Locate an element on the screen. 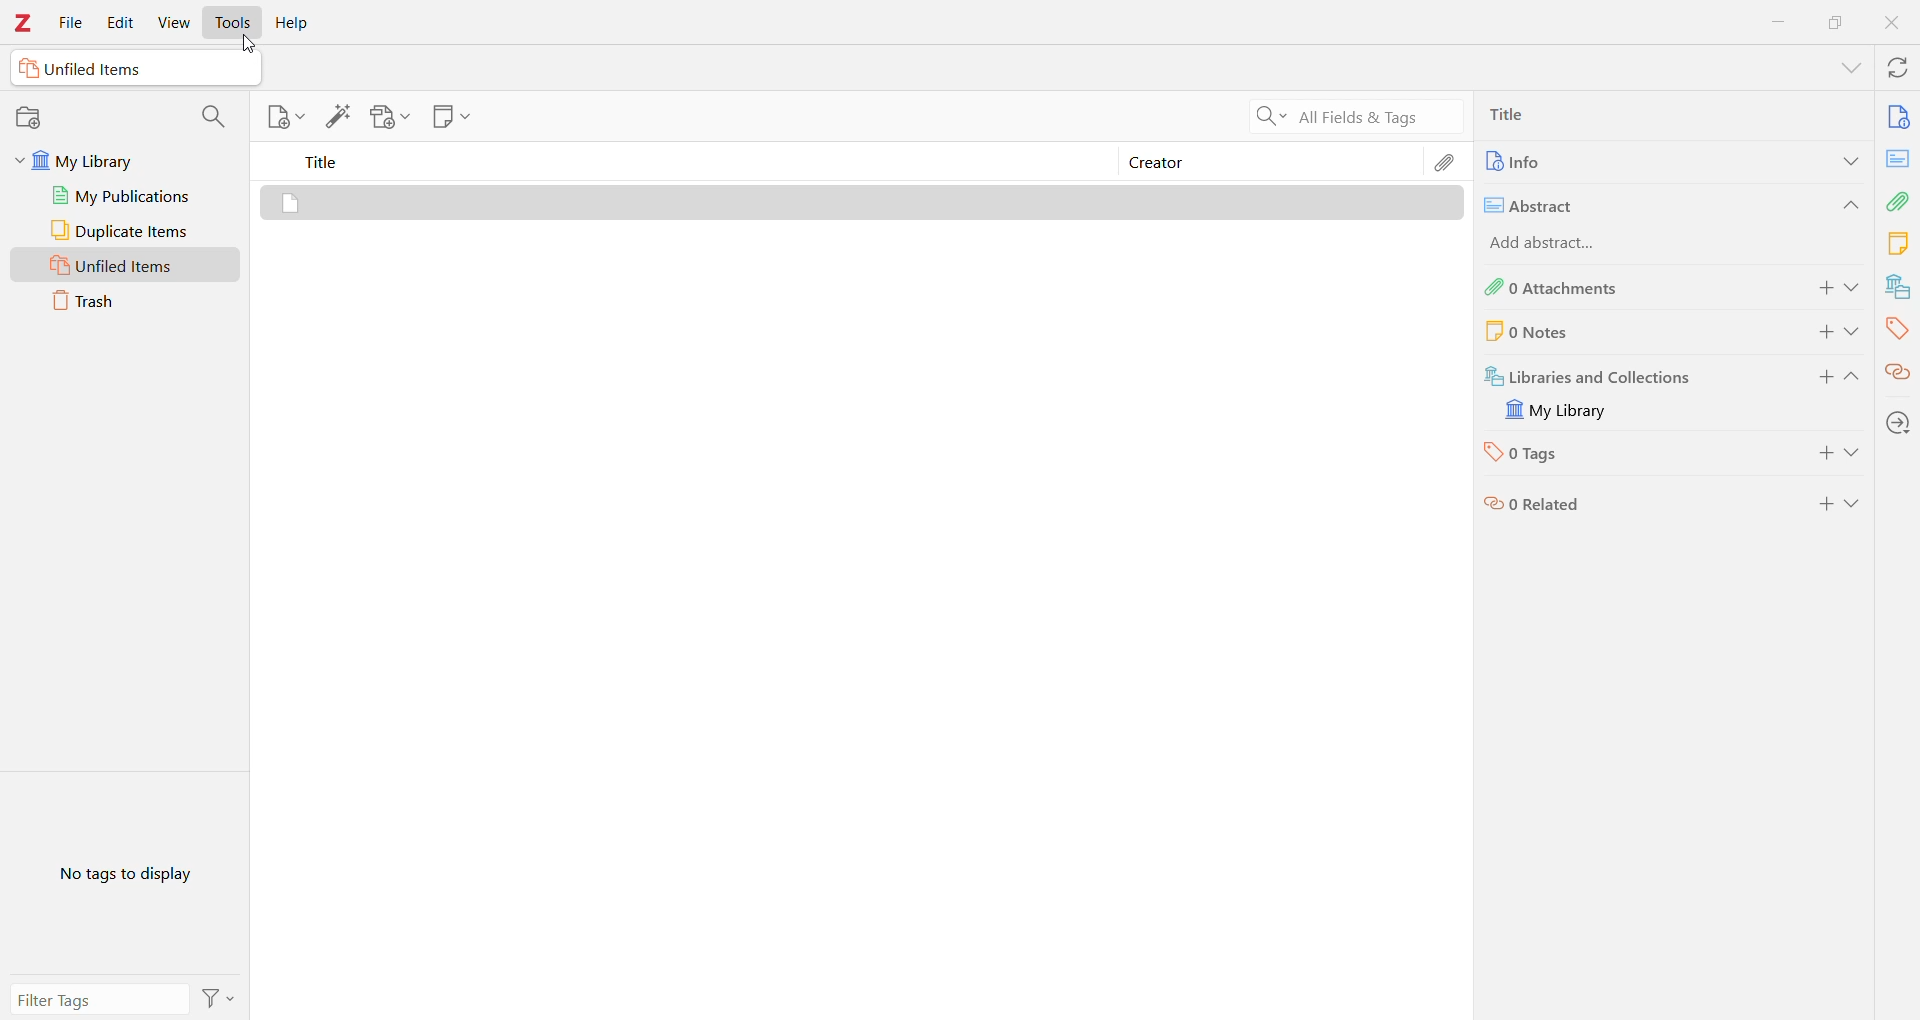 Image resolution: width=1920 pixels, height=1020 pixels. Title is located at coordinates (1670, 114).